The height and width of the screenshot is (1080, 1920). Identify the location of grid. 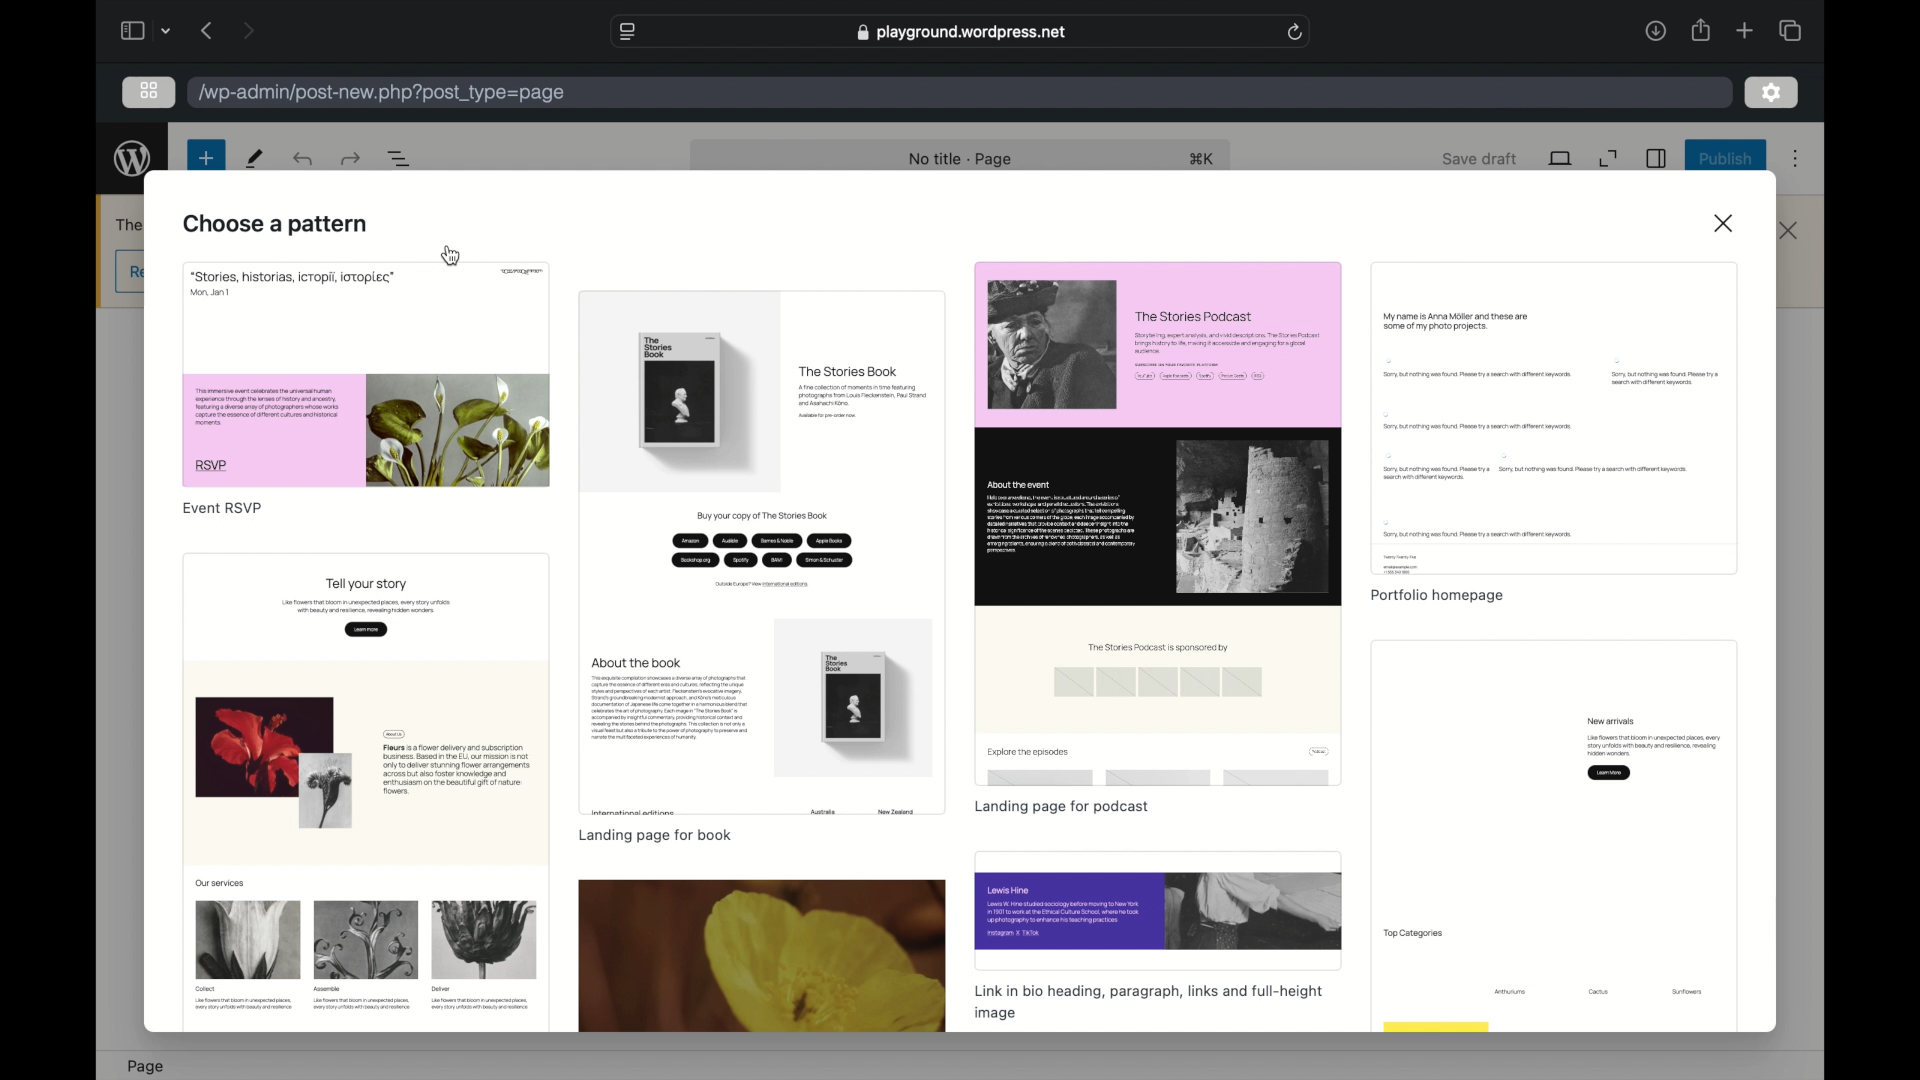
(149, 90).